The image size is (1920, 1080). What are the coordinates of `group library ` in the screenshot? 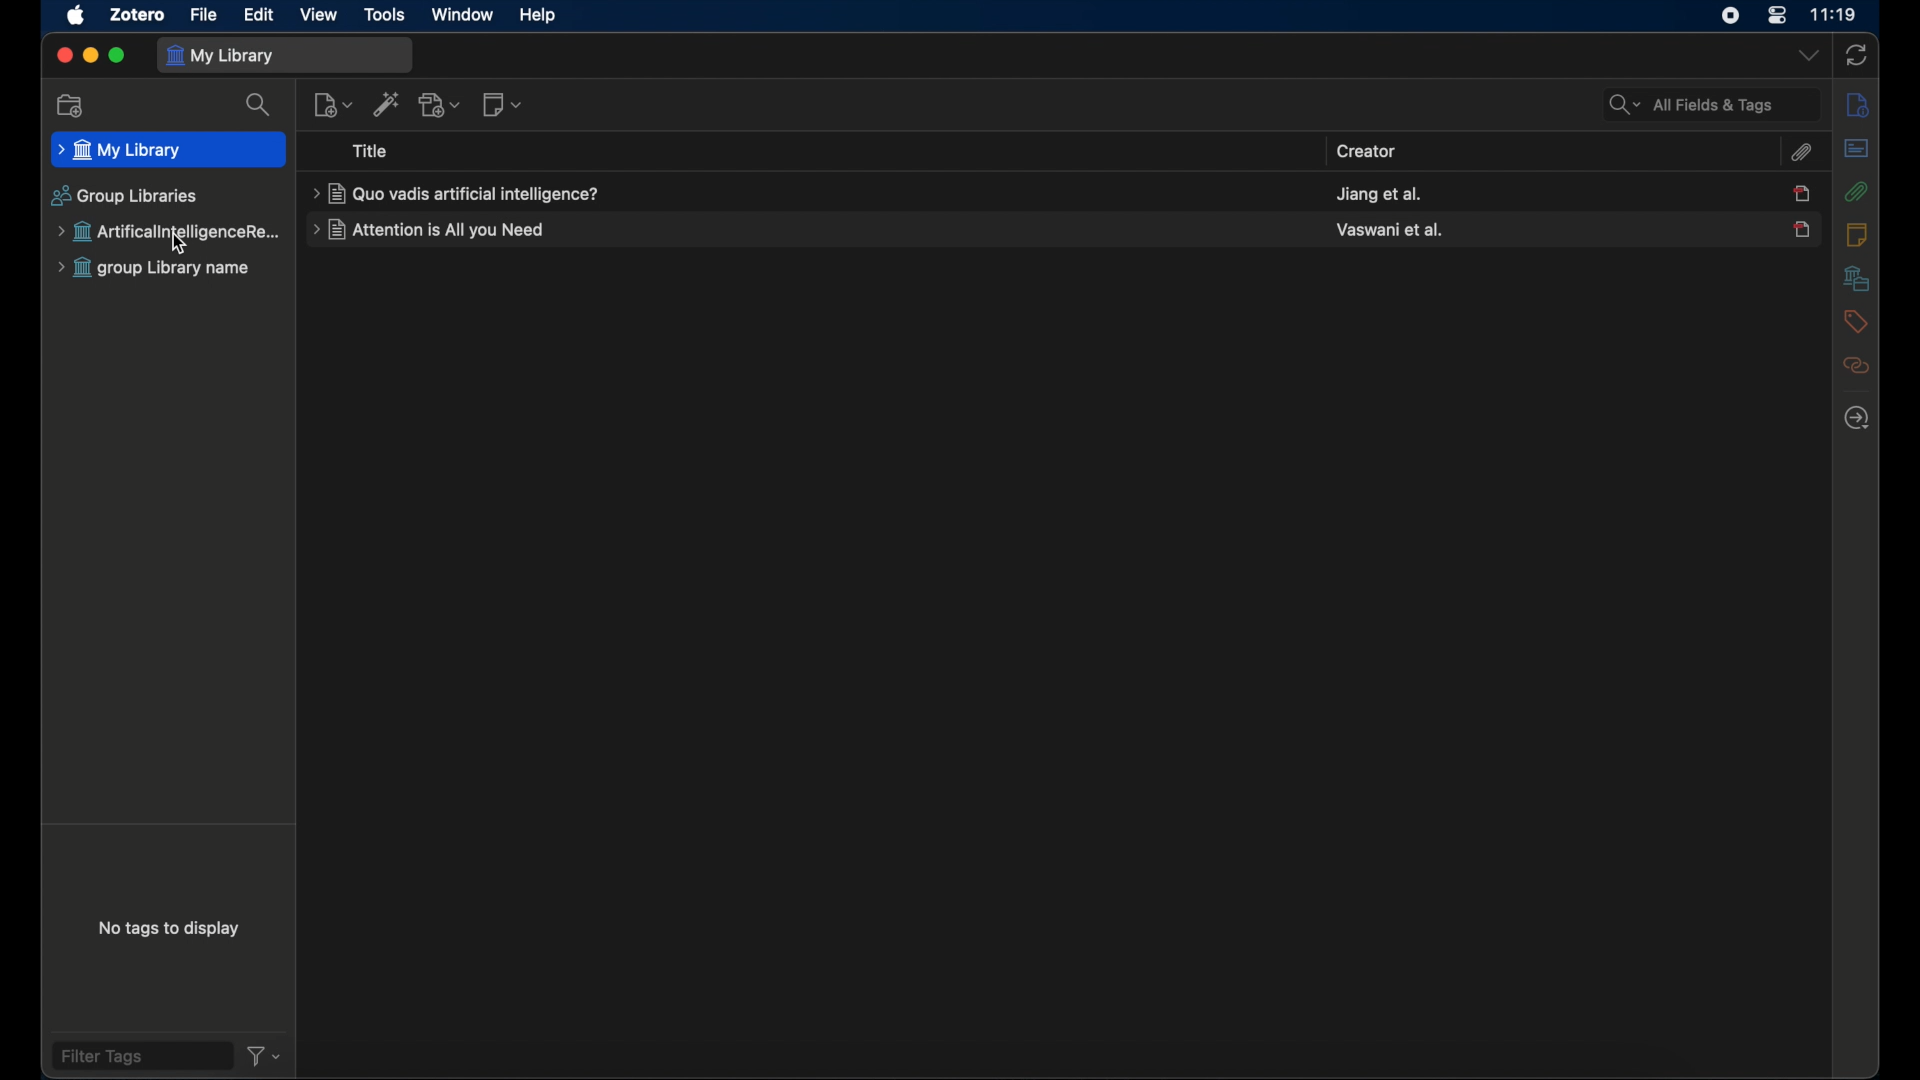 It's located at (156, 269).